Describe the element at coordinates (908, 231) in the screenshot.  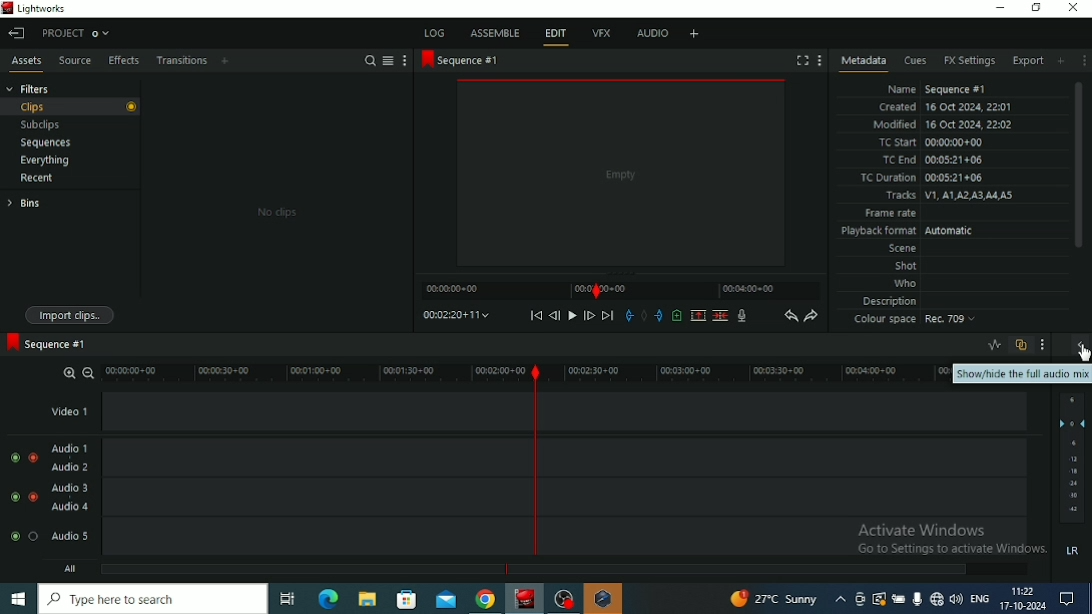
I see `Playback format` at that location.